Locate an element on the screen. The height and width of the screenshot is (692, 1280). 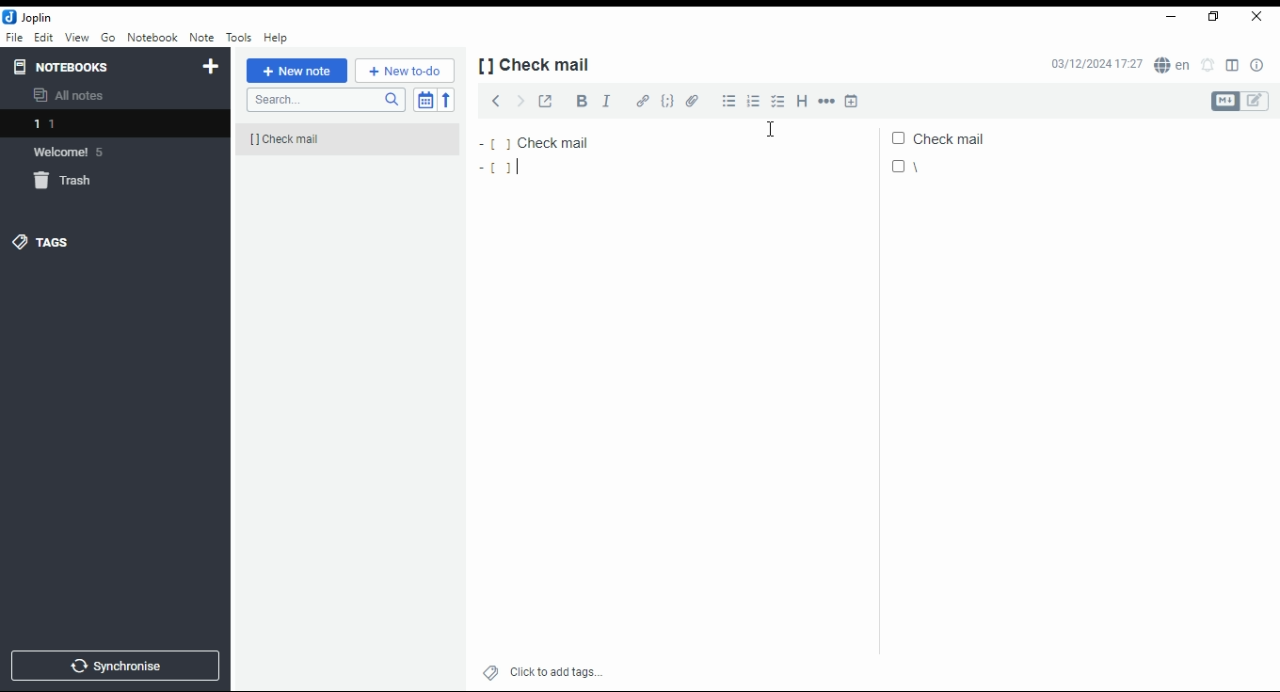
attach file is located at coordinates (691, 102).